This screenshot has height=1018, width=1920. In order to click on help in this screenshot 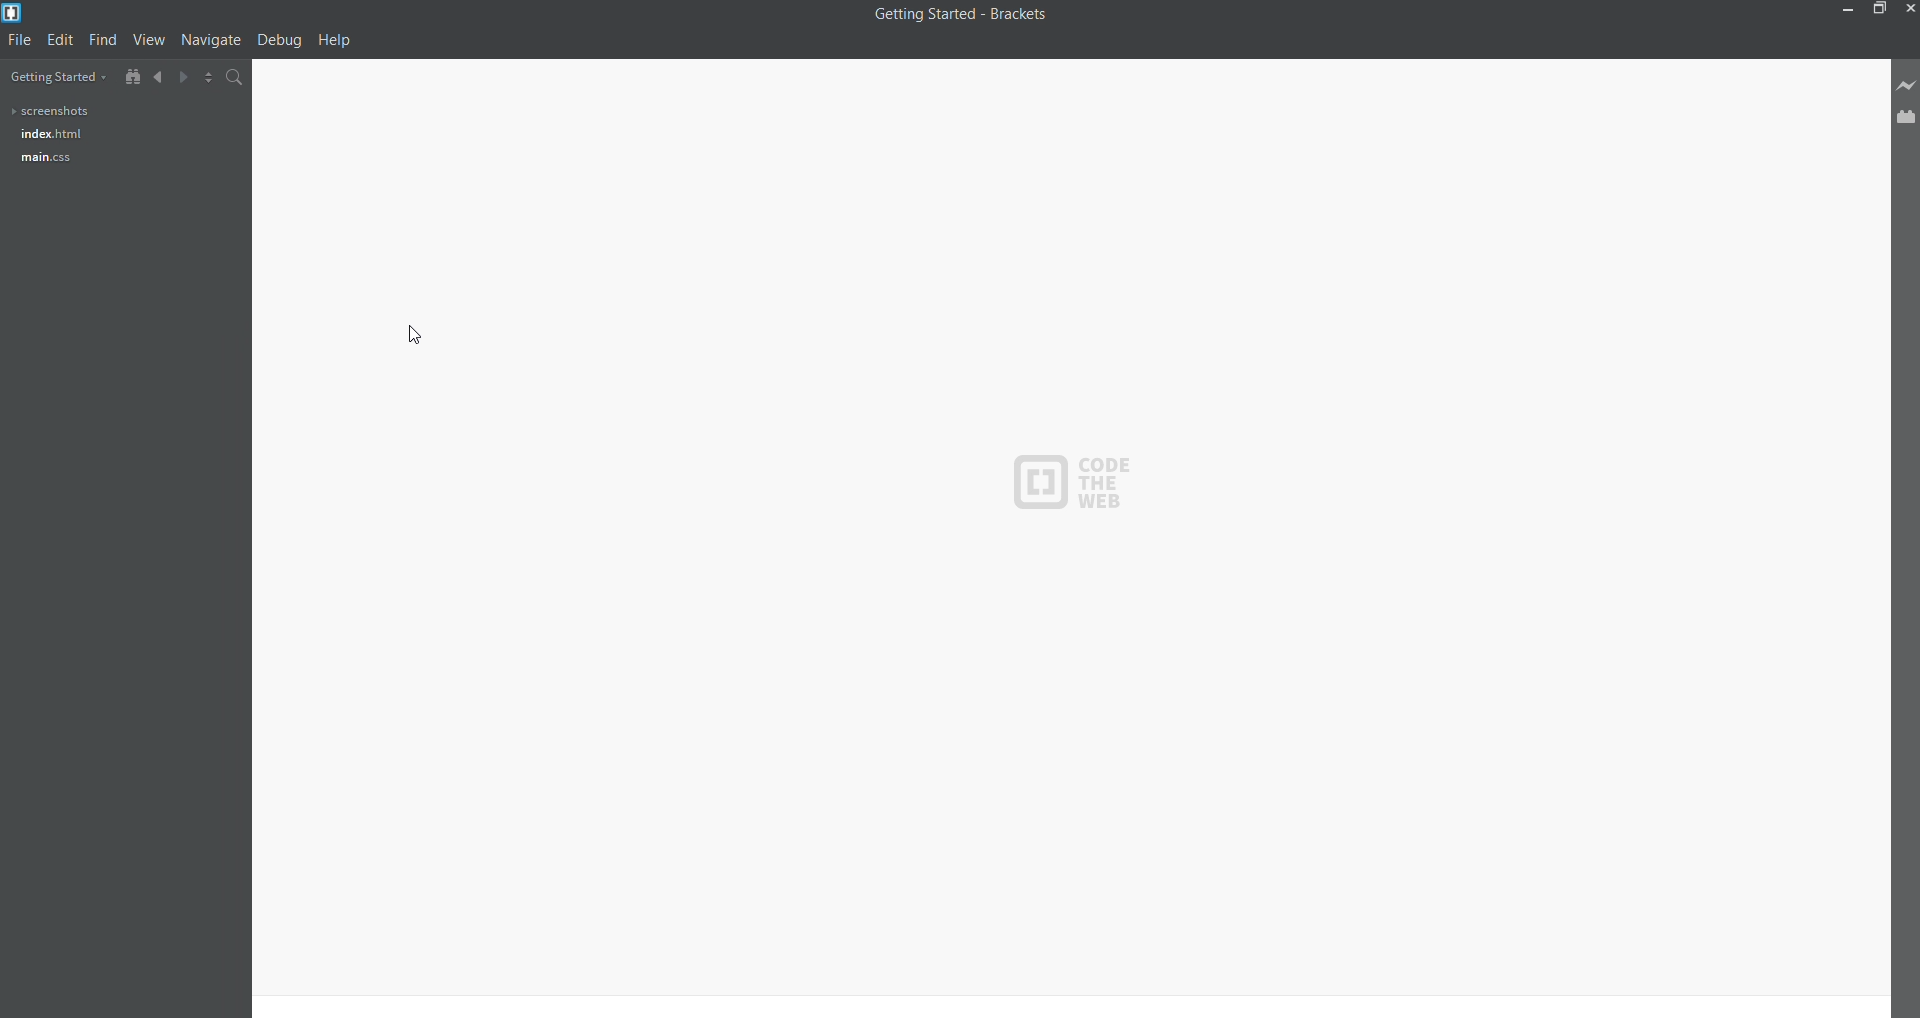, I will do `click(340, 42)`.